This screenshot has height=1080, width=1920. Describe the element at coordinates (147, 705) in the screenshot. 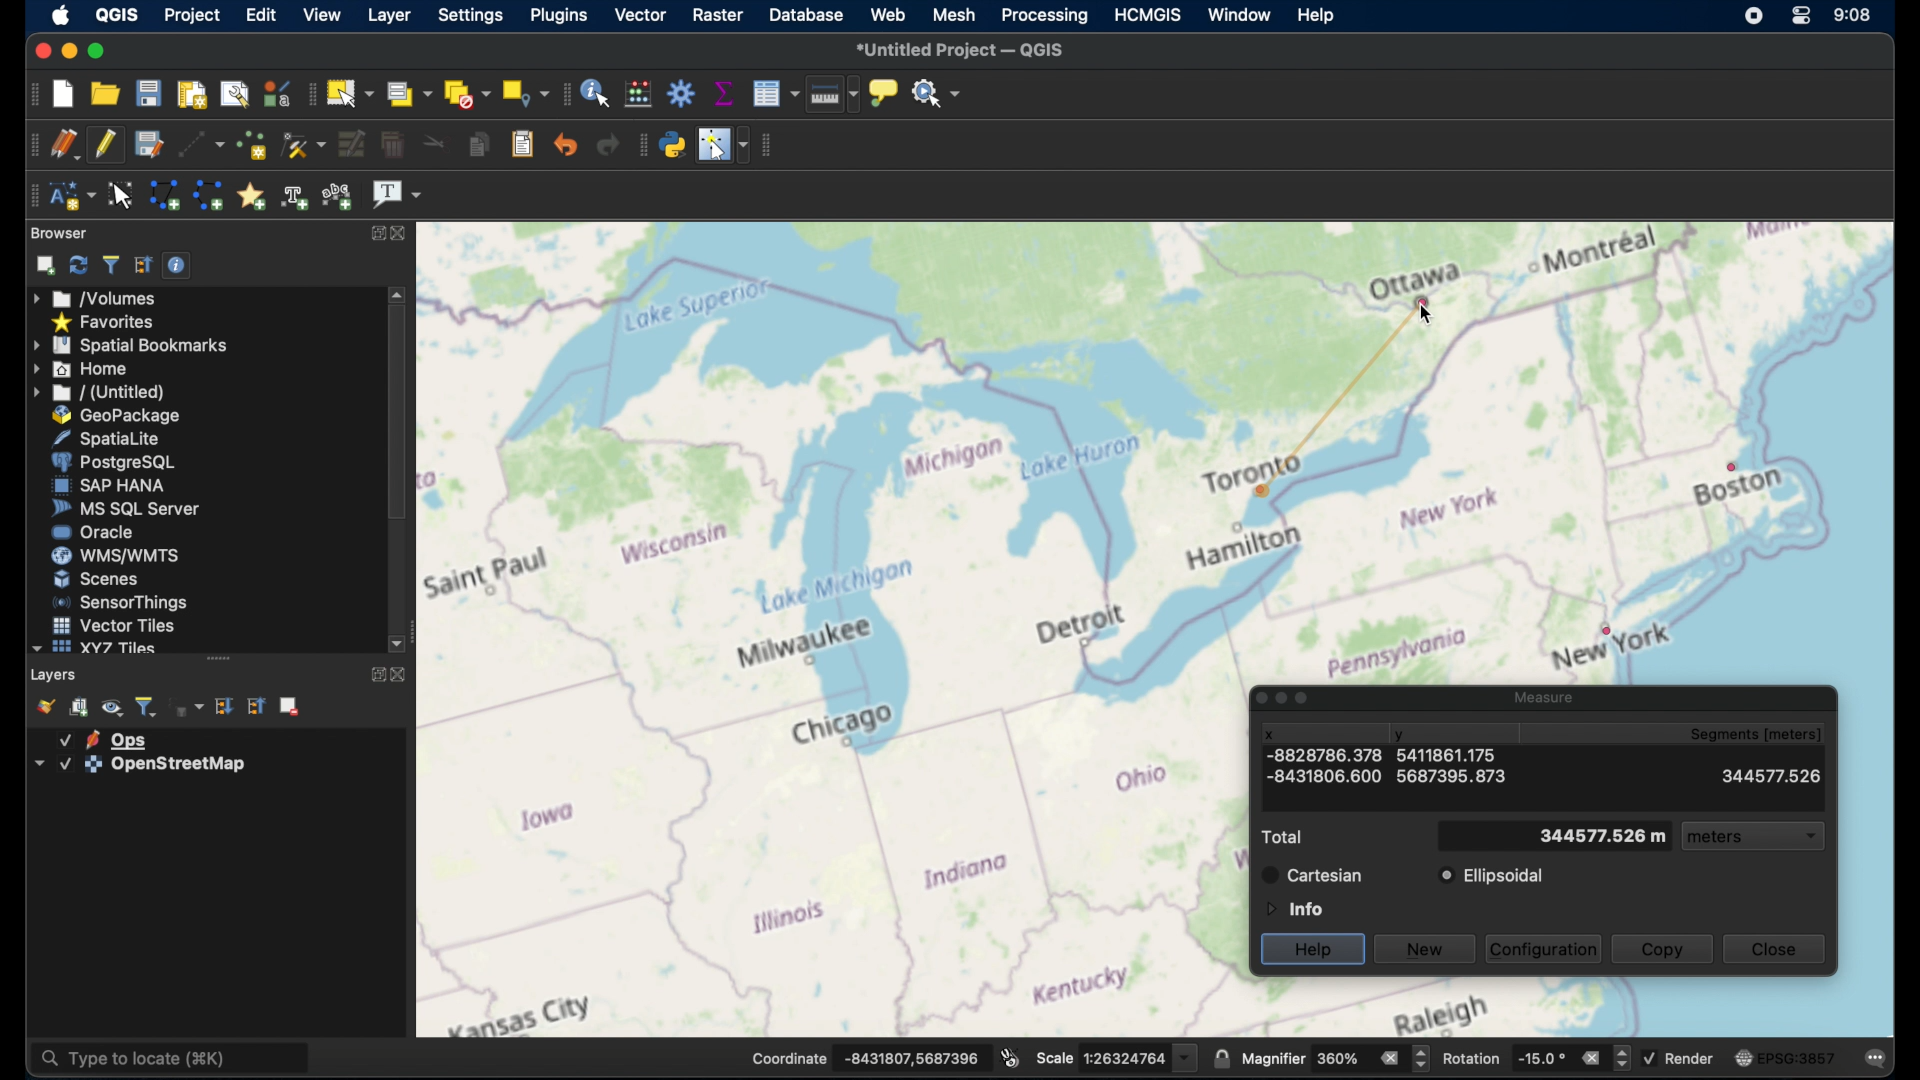

I see `filter legend` at that location.